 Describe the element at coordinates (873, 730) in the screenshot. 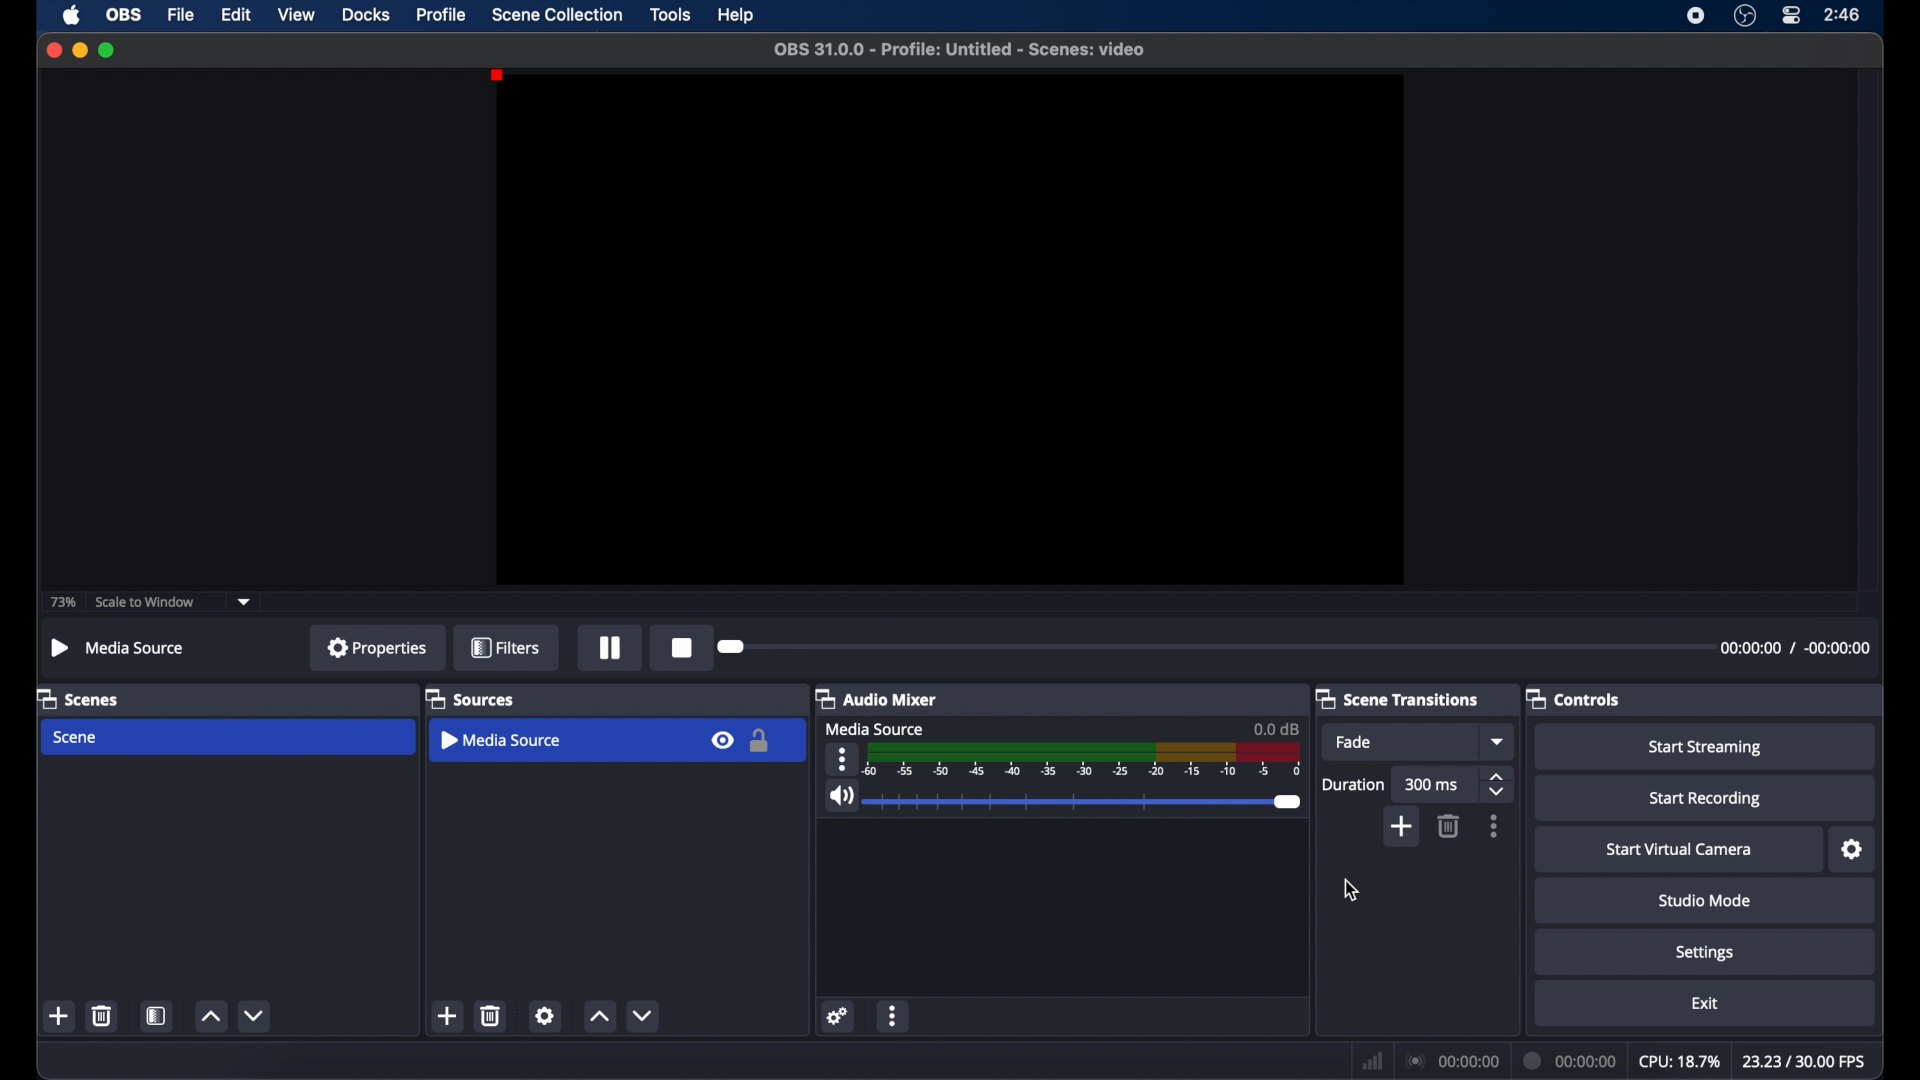

I see `Media Source` at that location.